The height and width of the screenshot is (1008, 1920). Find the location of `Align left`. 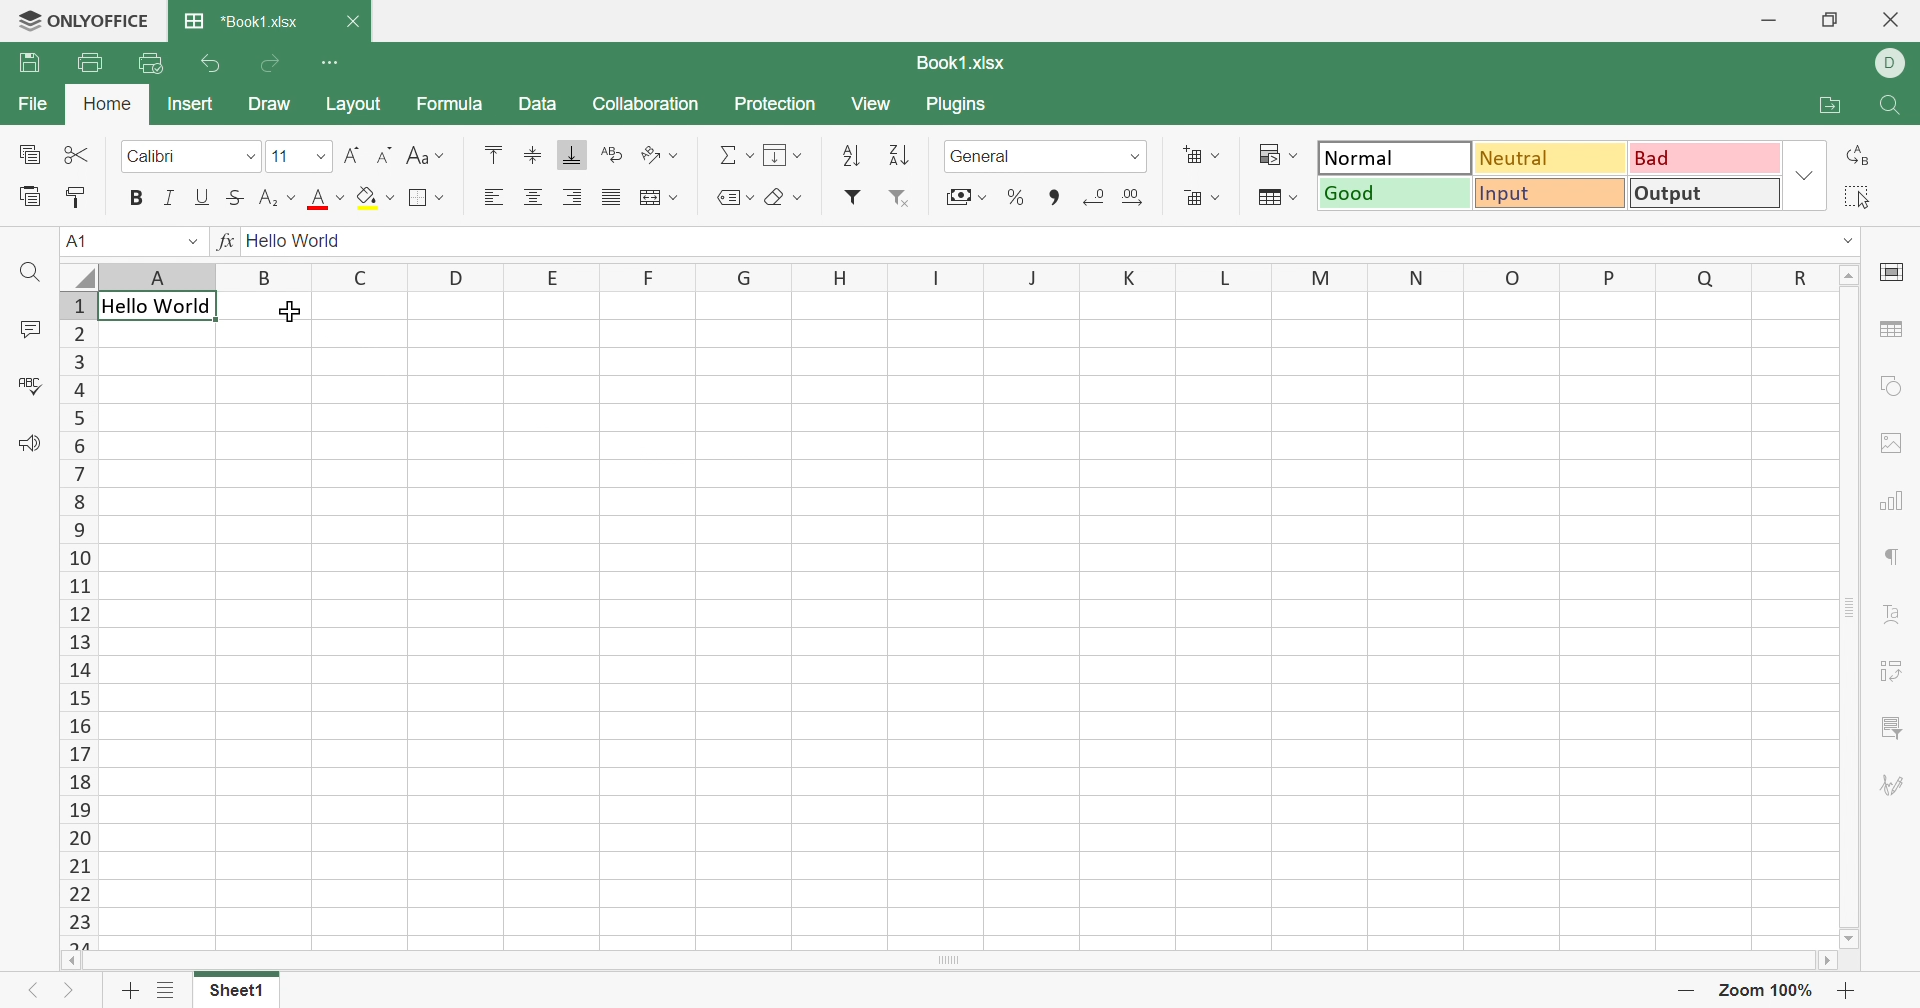

Align left is located at coordinates (496, 195).